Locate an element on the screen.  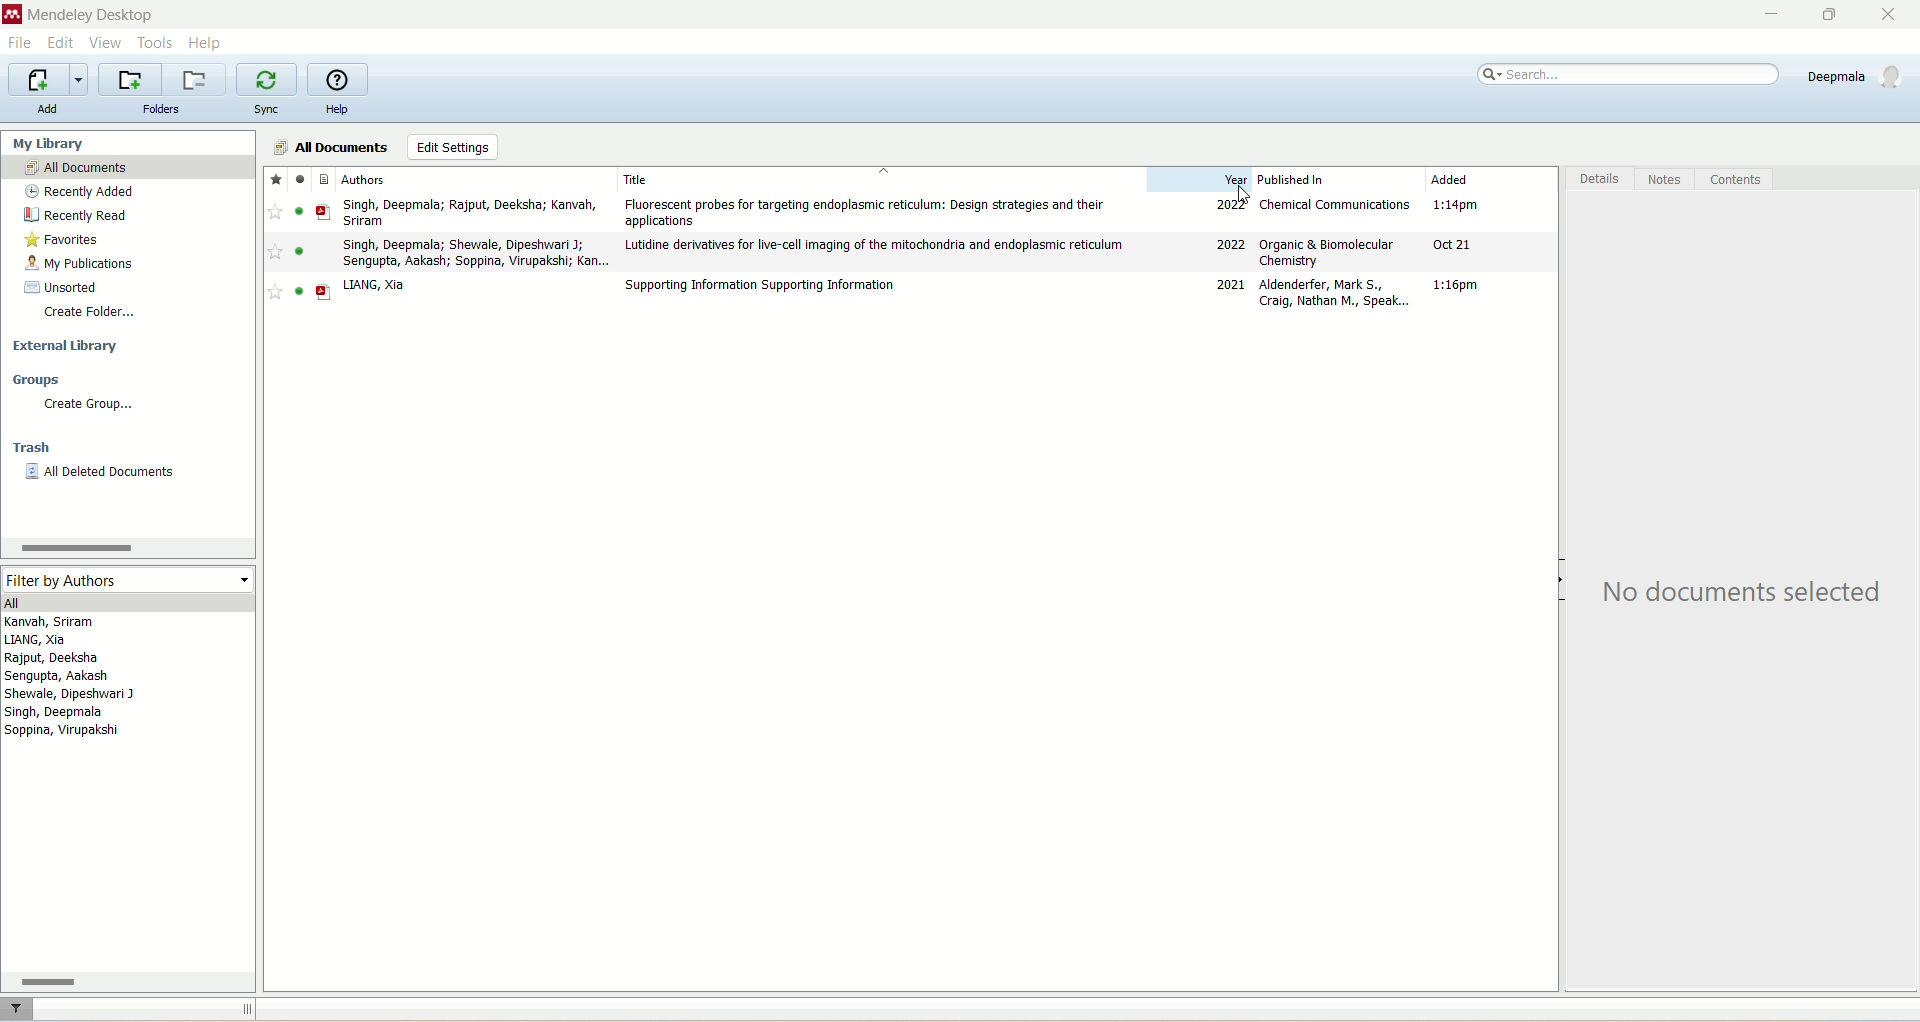
details is located at coordinates (1601, 180).